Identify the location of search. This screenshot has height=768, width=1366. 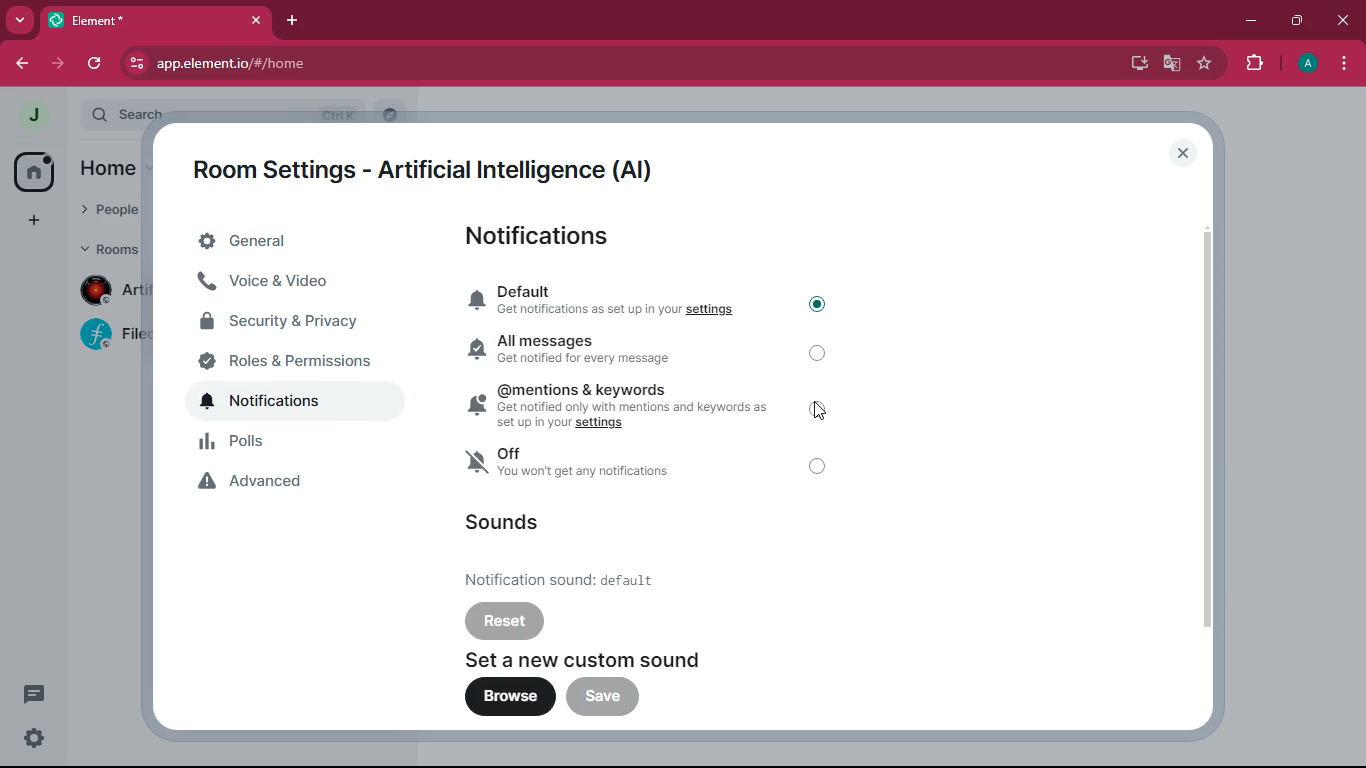
(392, 114).